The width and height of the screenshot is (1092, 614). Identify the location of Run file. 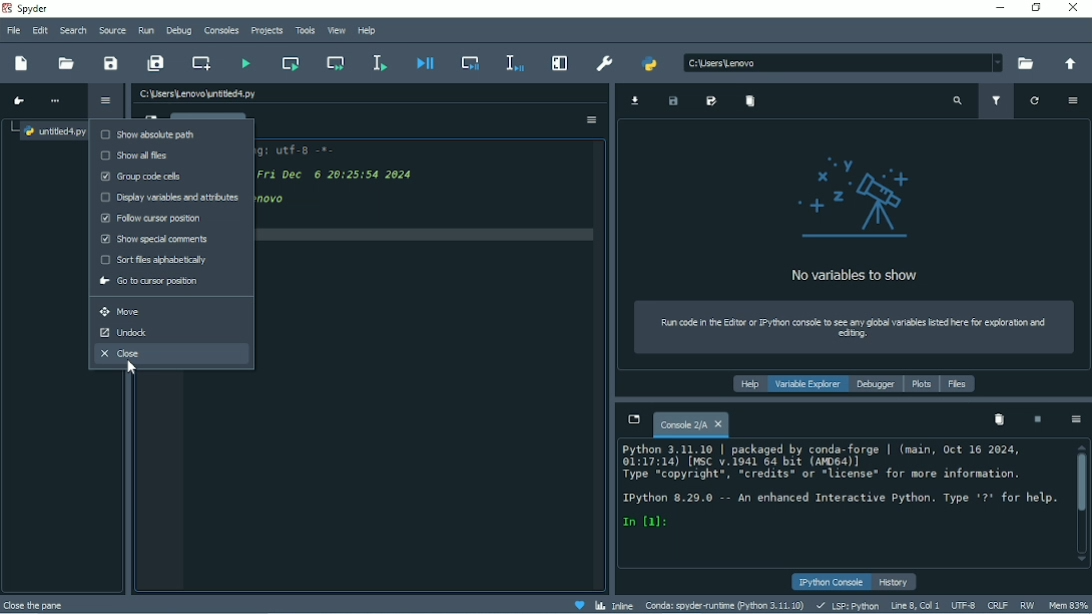
(243, 62).